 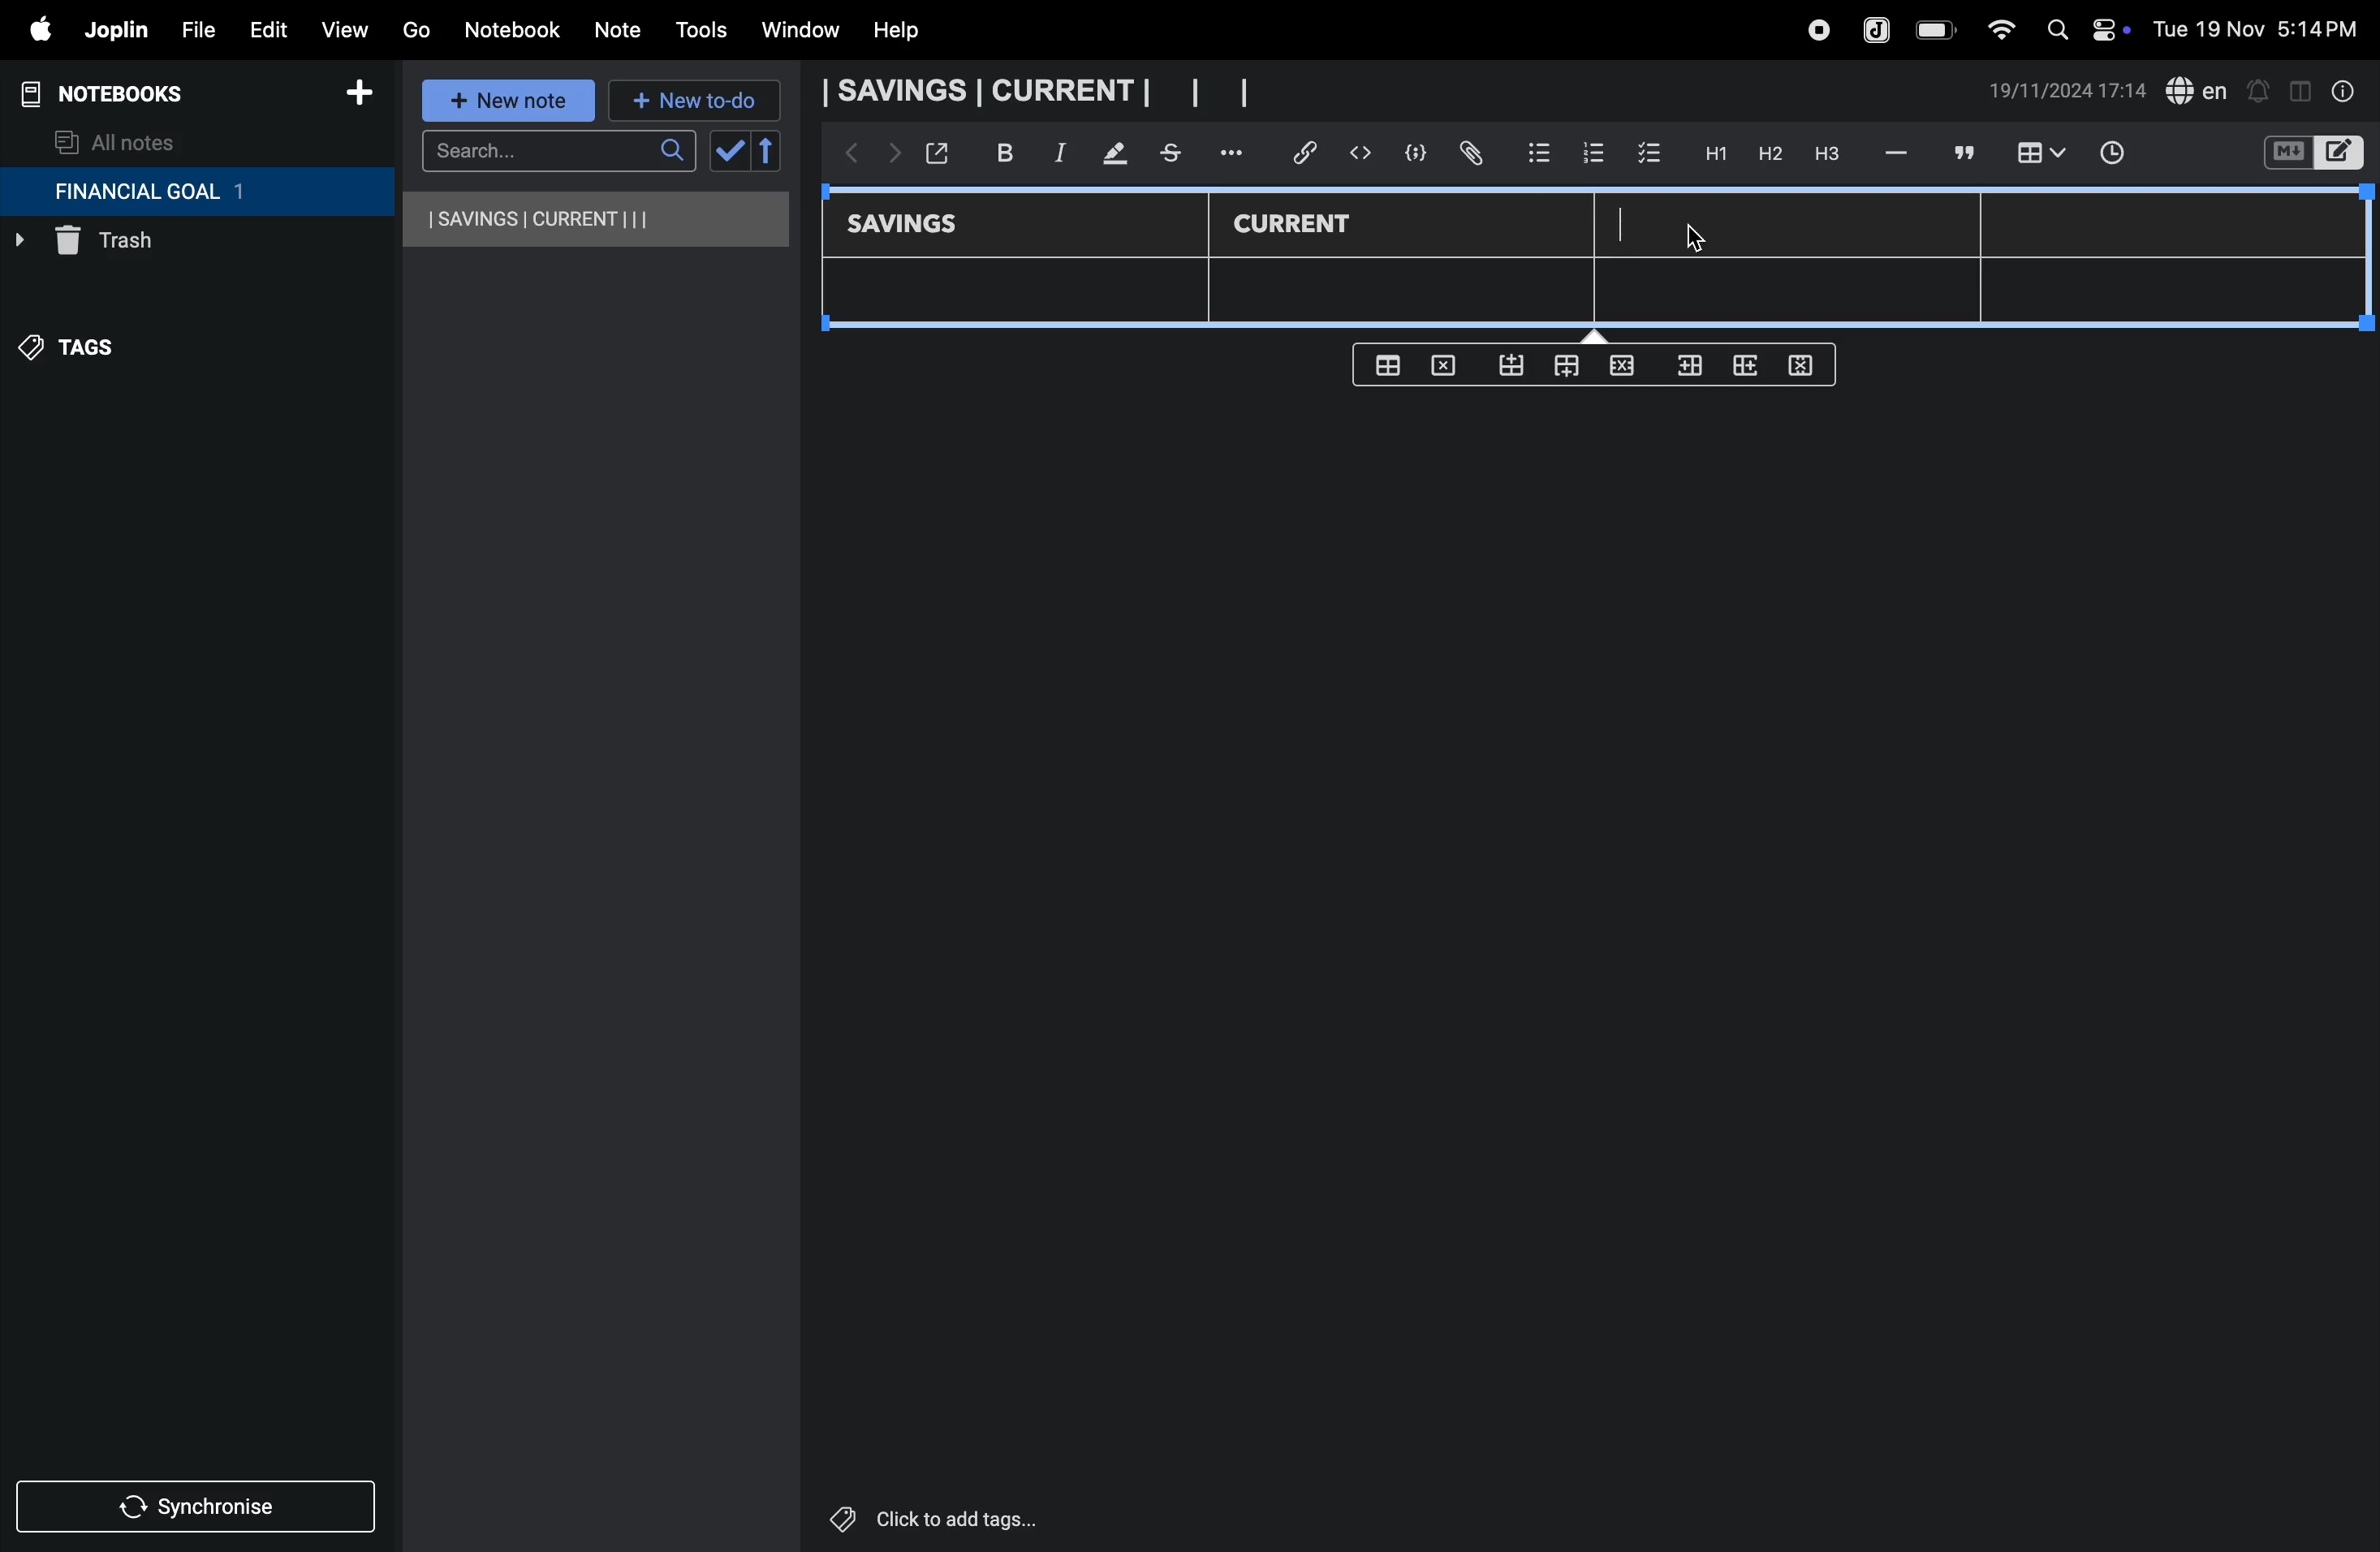 What do you see at coordinates (1817, 30) in the screenshot?
I see `record` at bounding box center [1817, 30].